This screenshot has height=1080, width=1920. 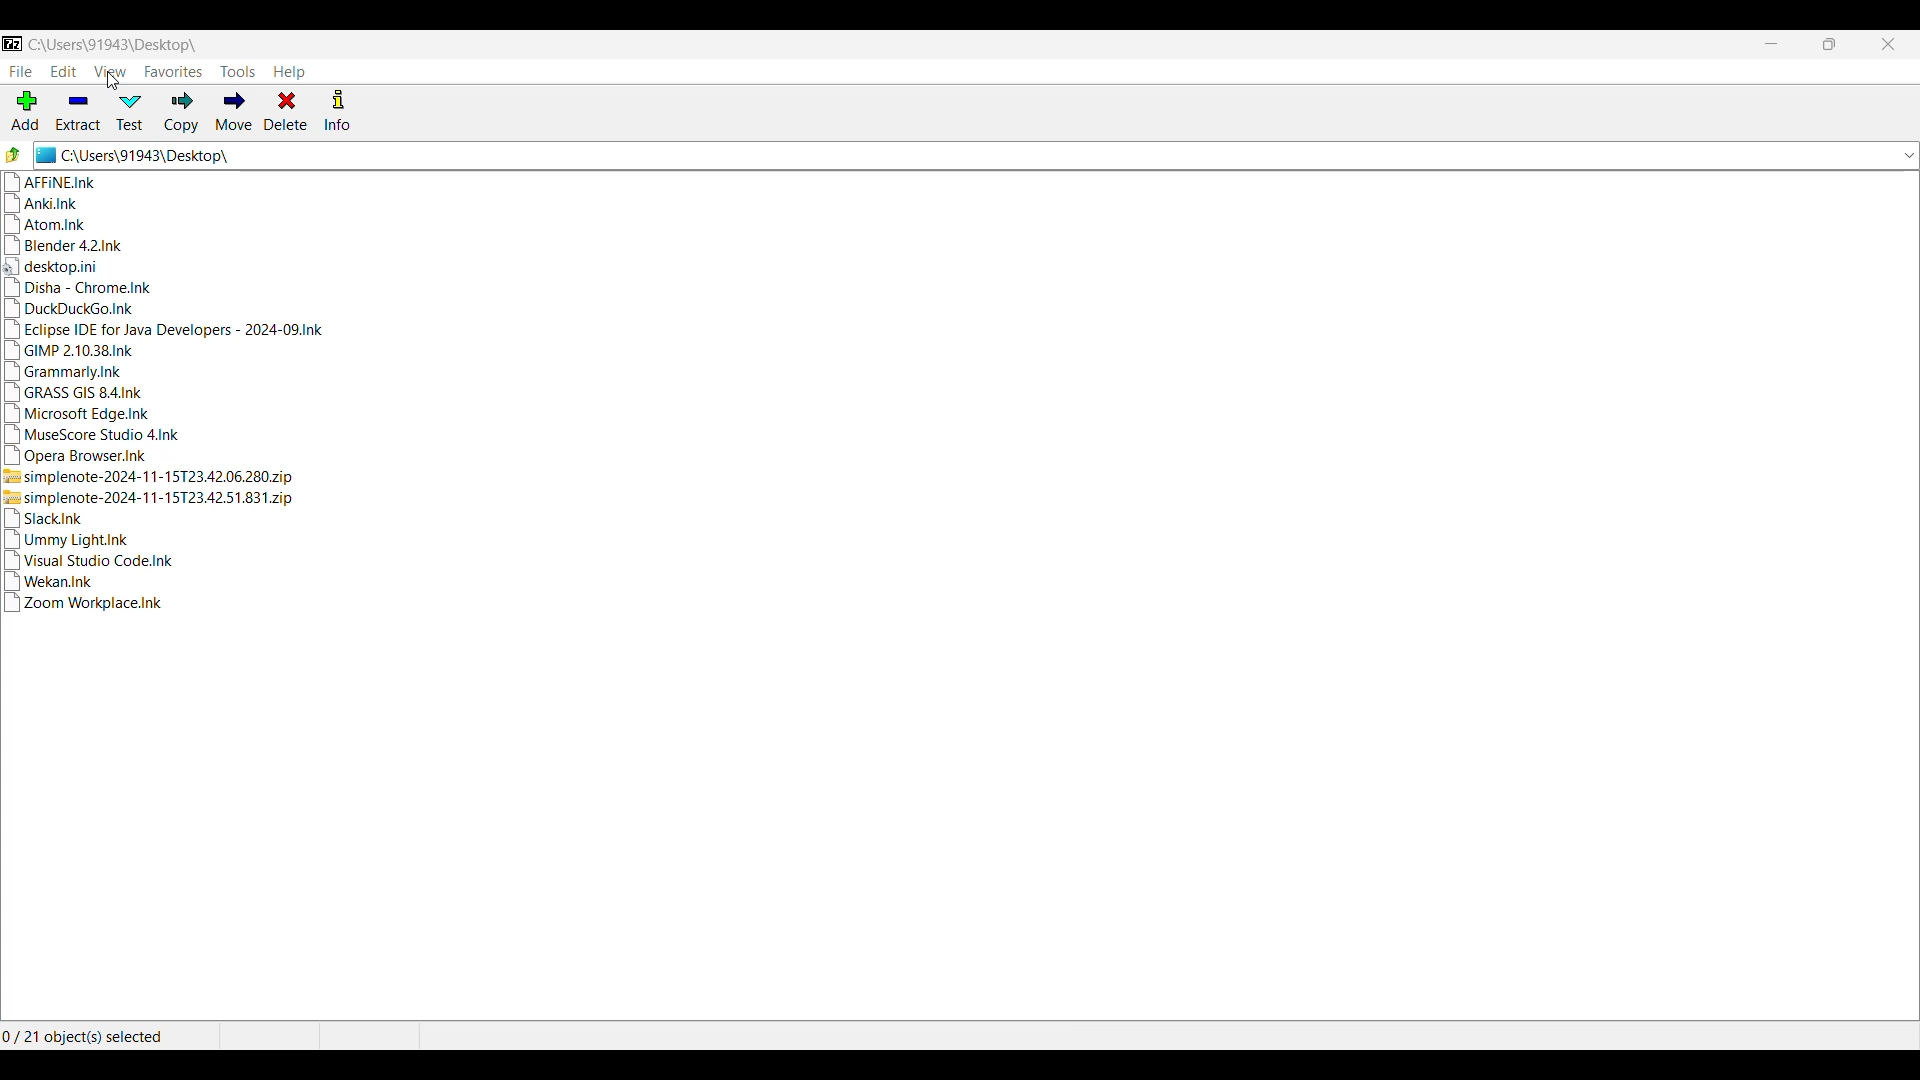 I want to click on Add, so click(x=26, y=111).